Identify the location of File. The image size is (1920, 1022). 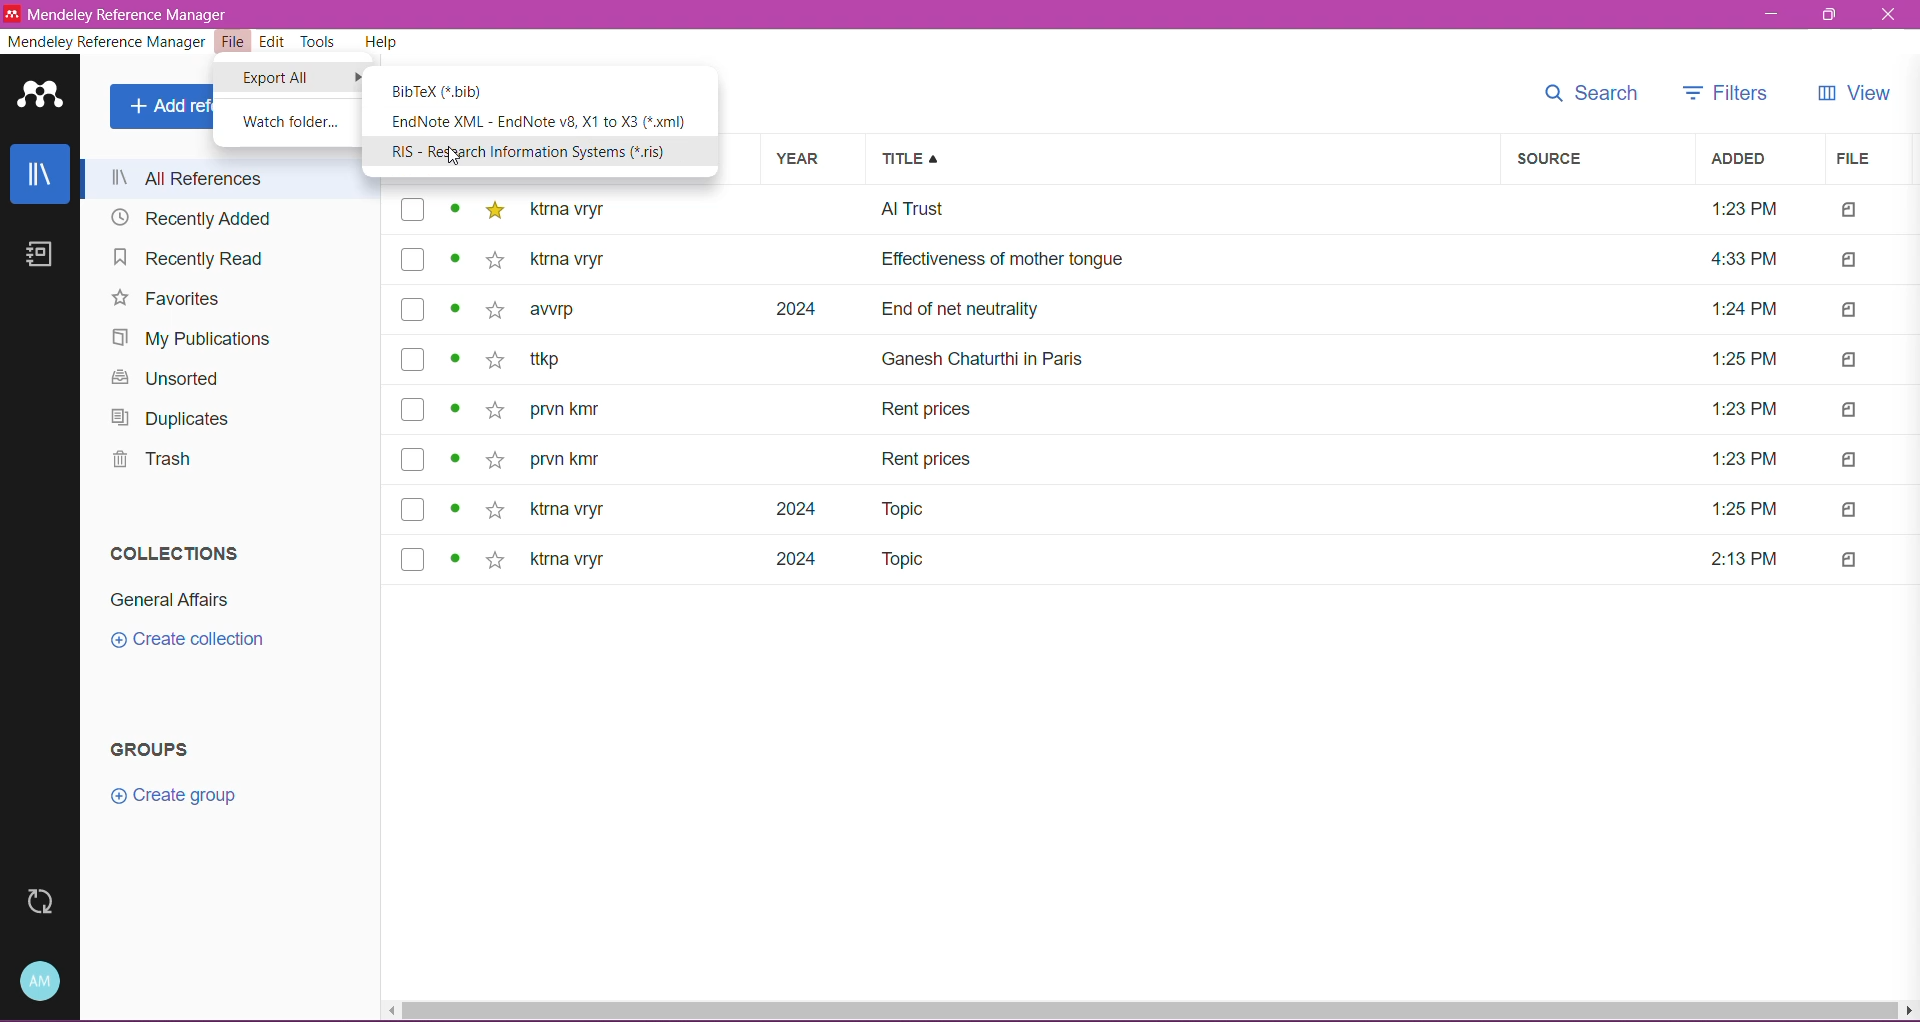
(1863, 160).